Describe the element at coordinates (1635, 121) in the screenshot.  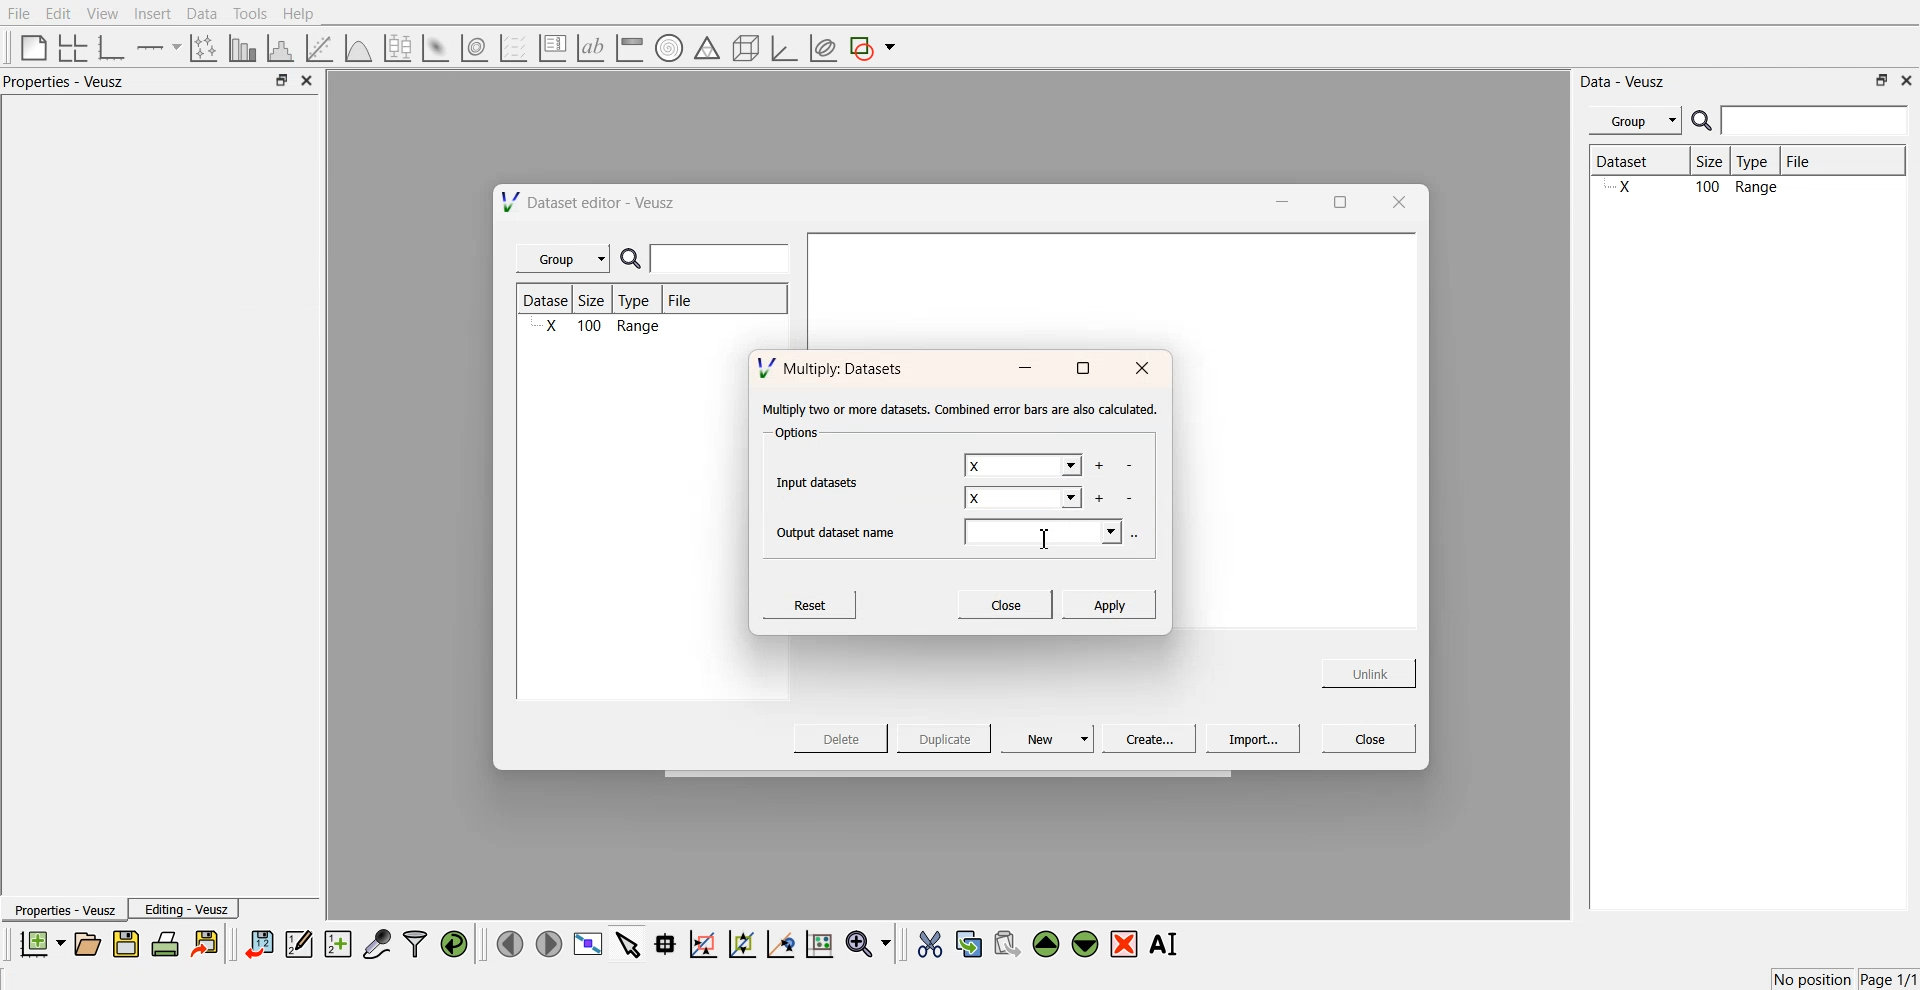
I see `` at that location.